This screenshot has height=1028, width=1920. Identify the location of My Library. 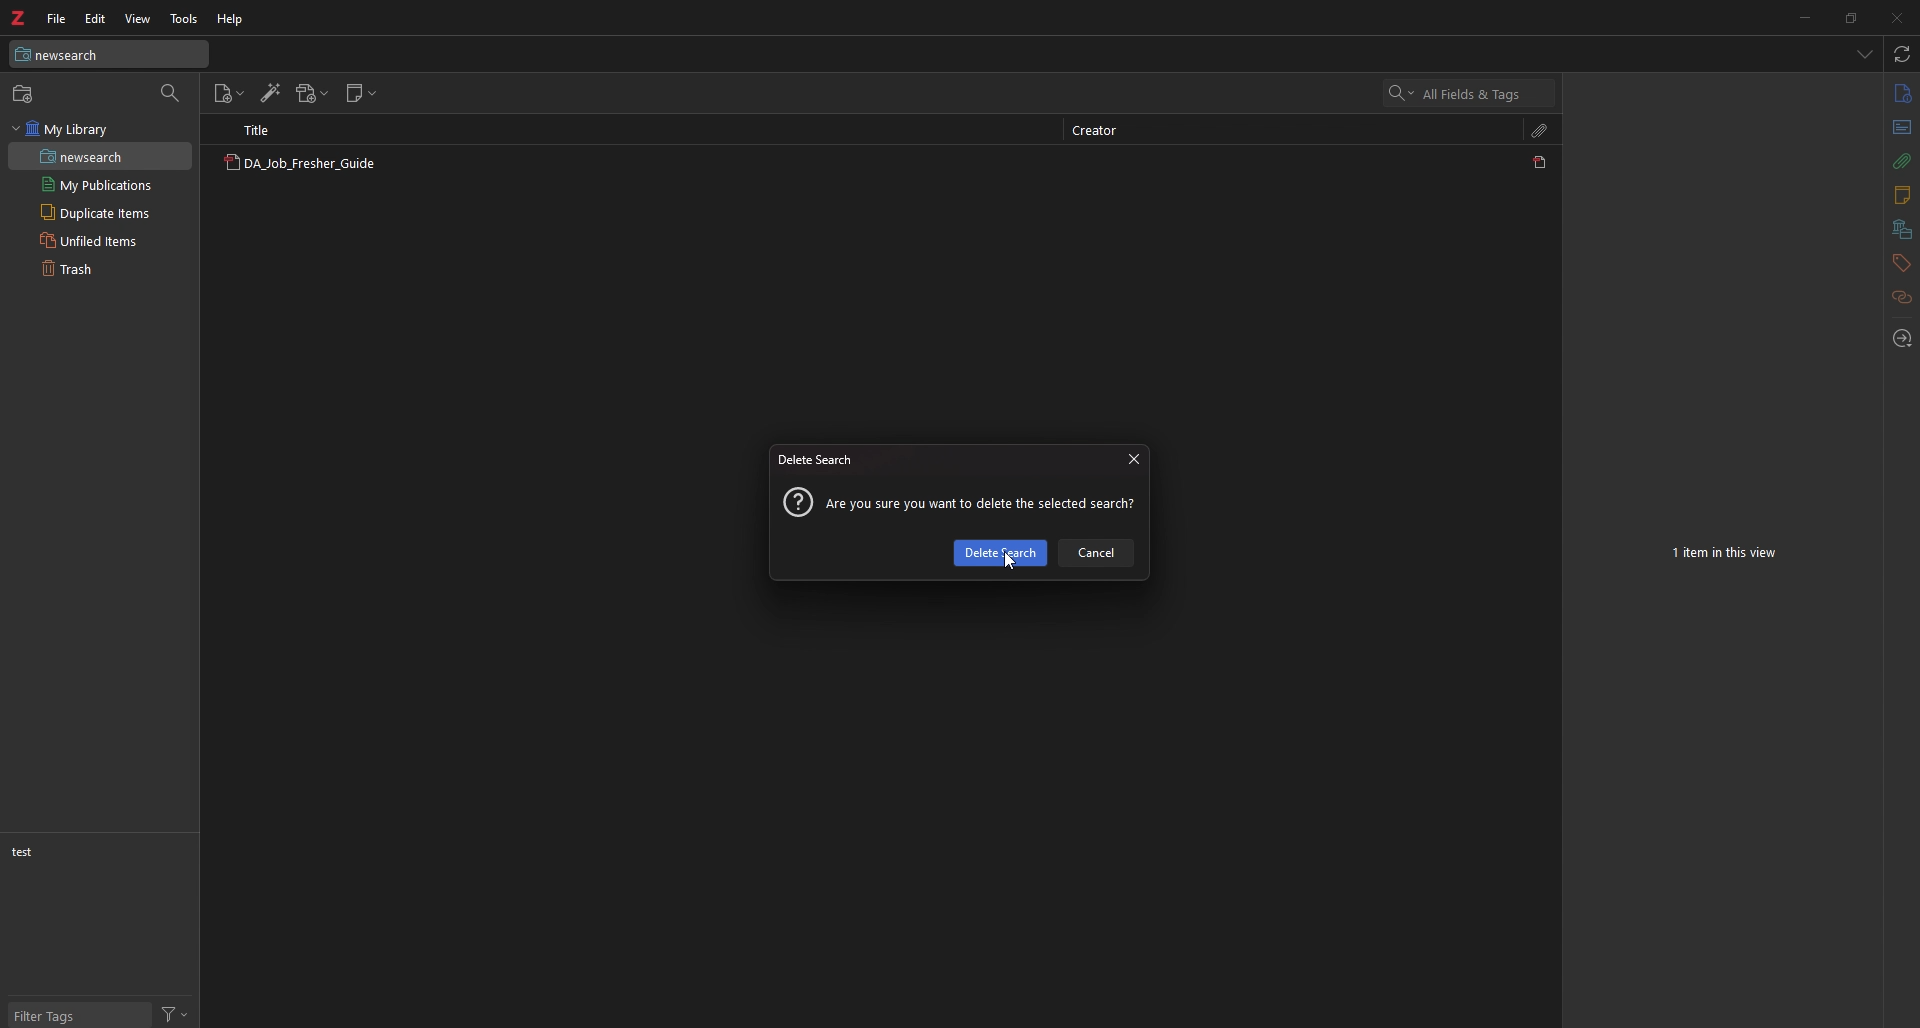
(69, 132).